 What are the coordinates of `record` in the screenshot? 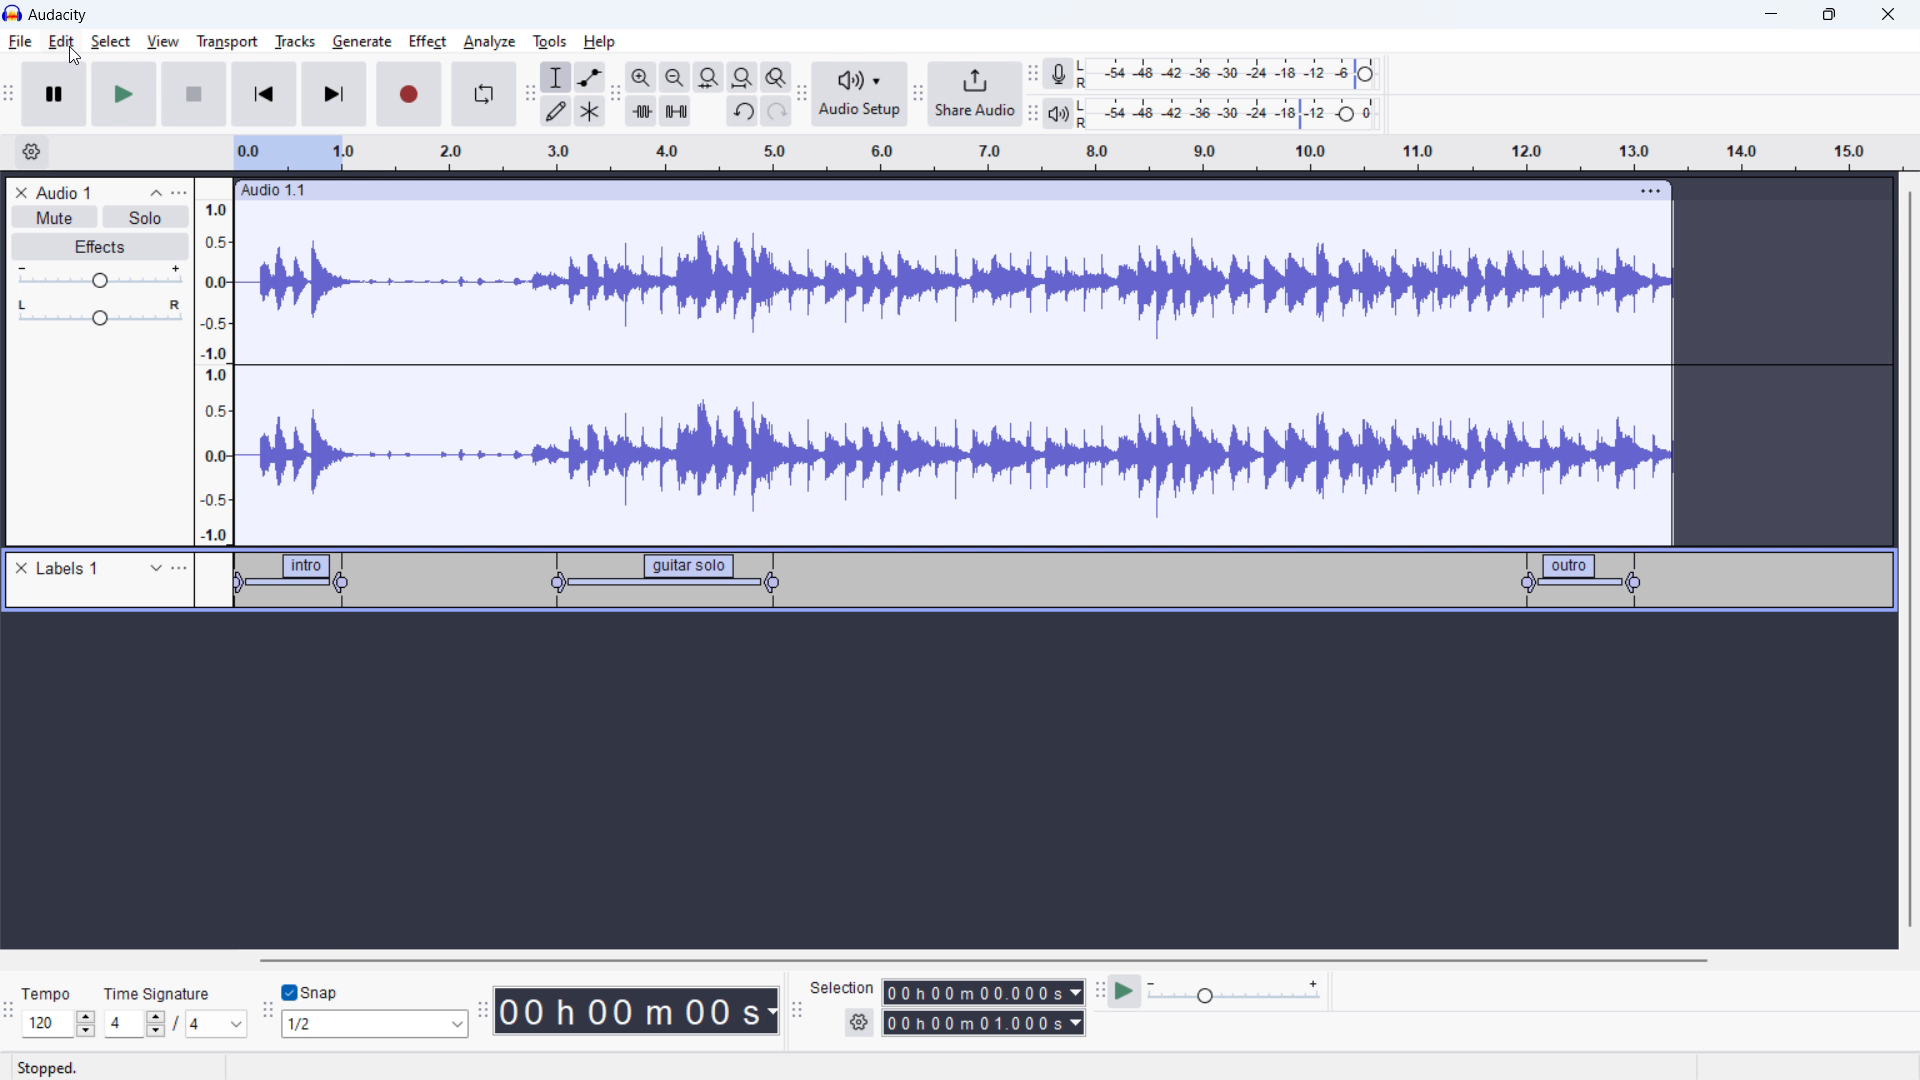 It's located at (410, 94).